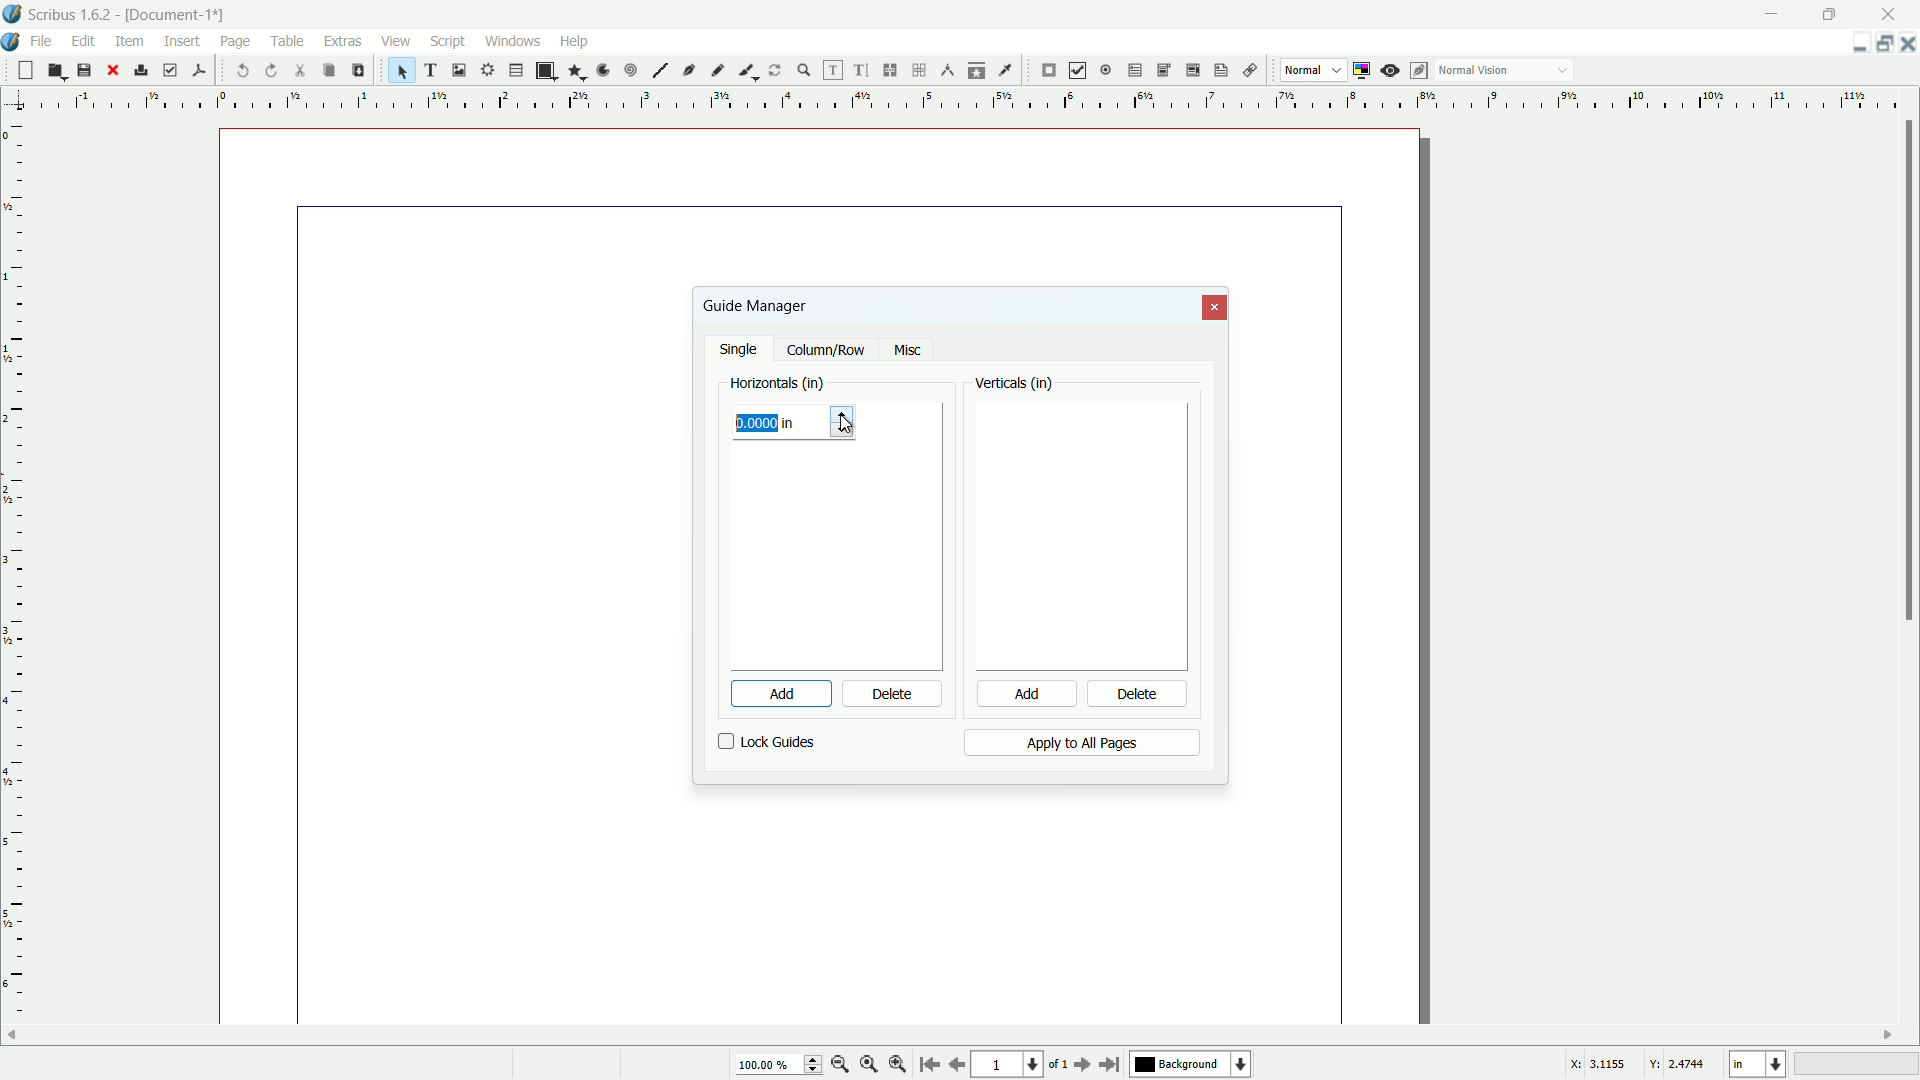 This screenshot has width=1920, height=1080. I want to click on text frame, so click(432, 70).